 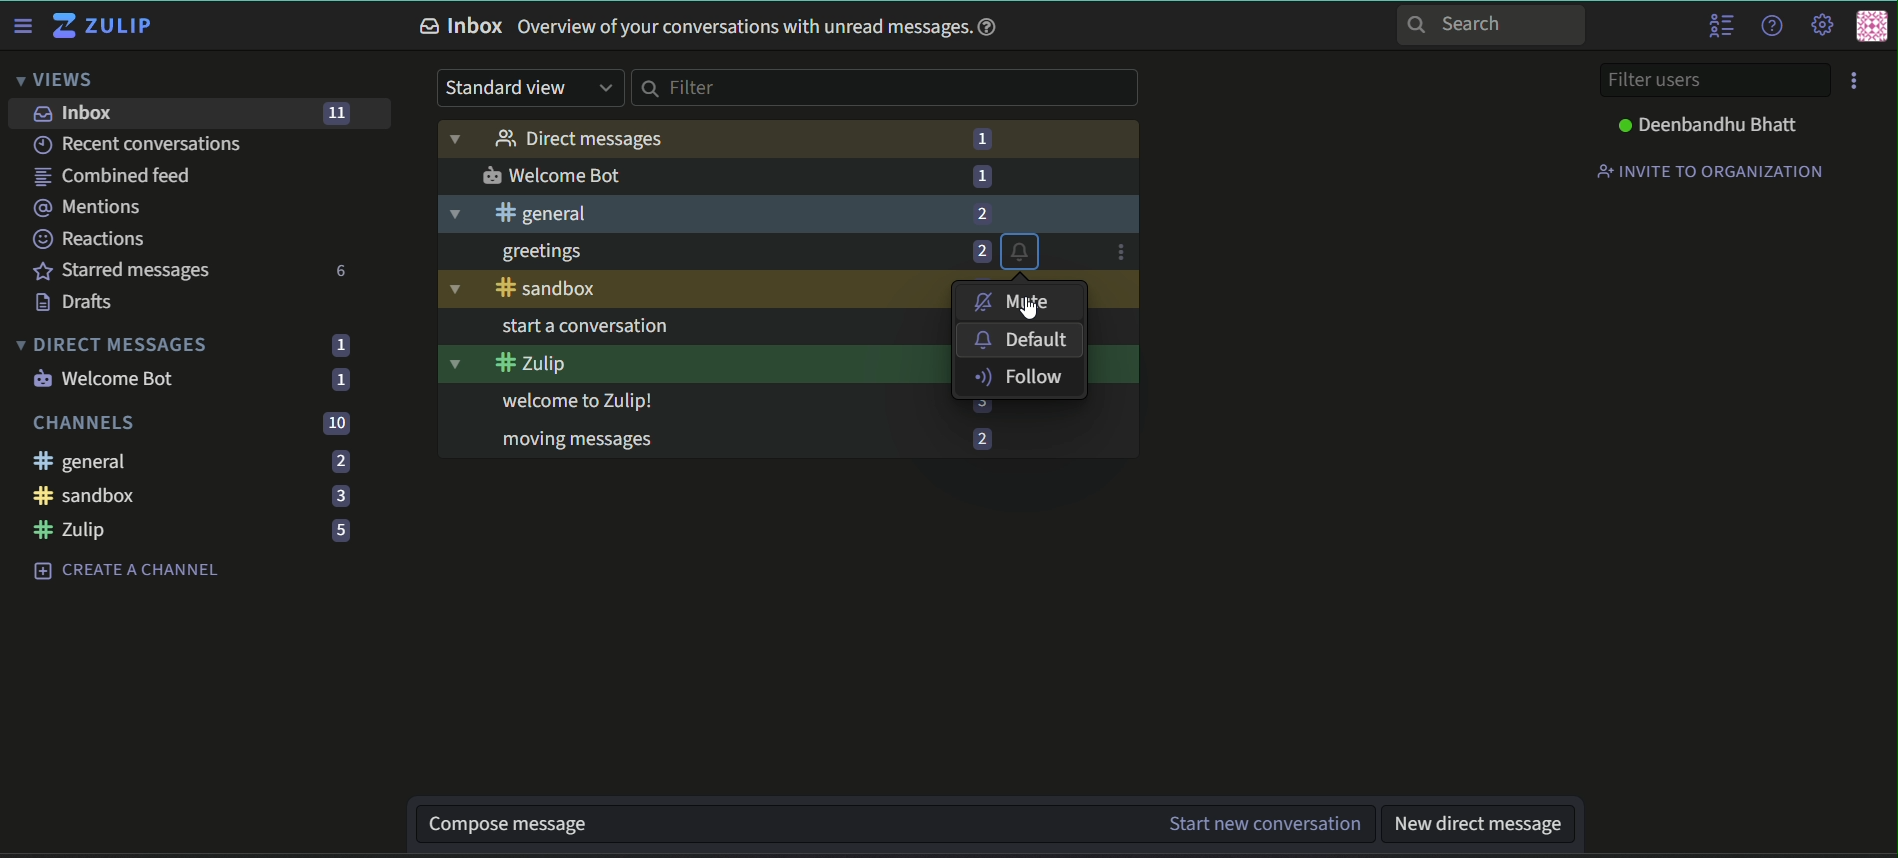 What do you see at coordinates (84, 461) in the screenshot?
I see `General` at bounding box center [84, 461].